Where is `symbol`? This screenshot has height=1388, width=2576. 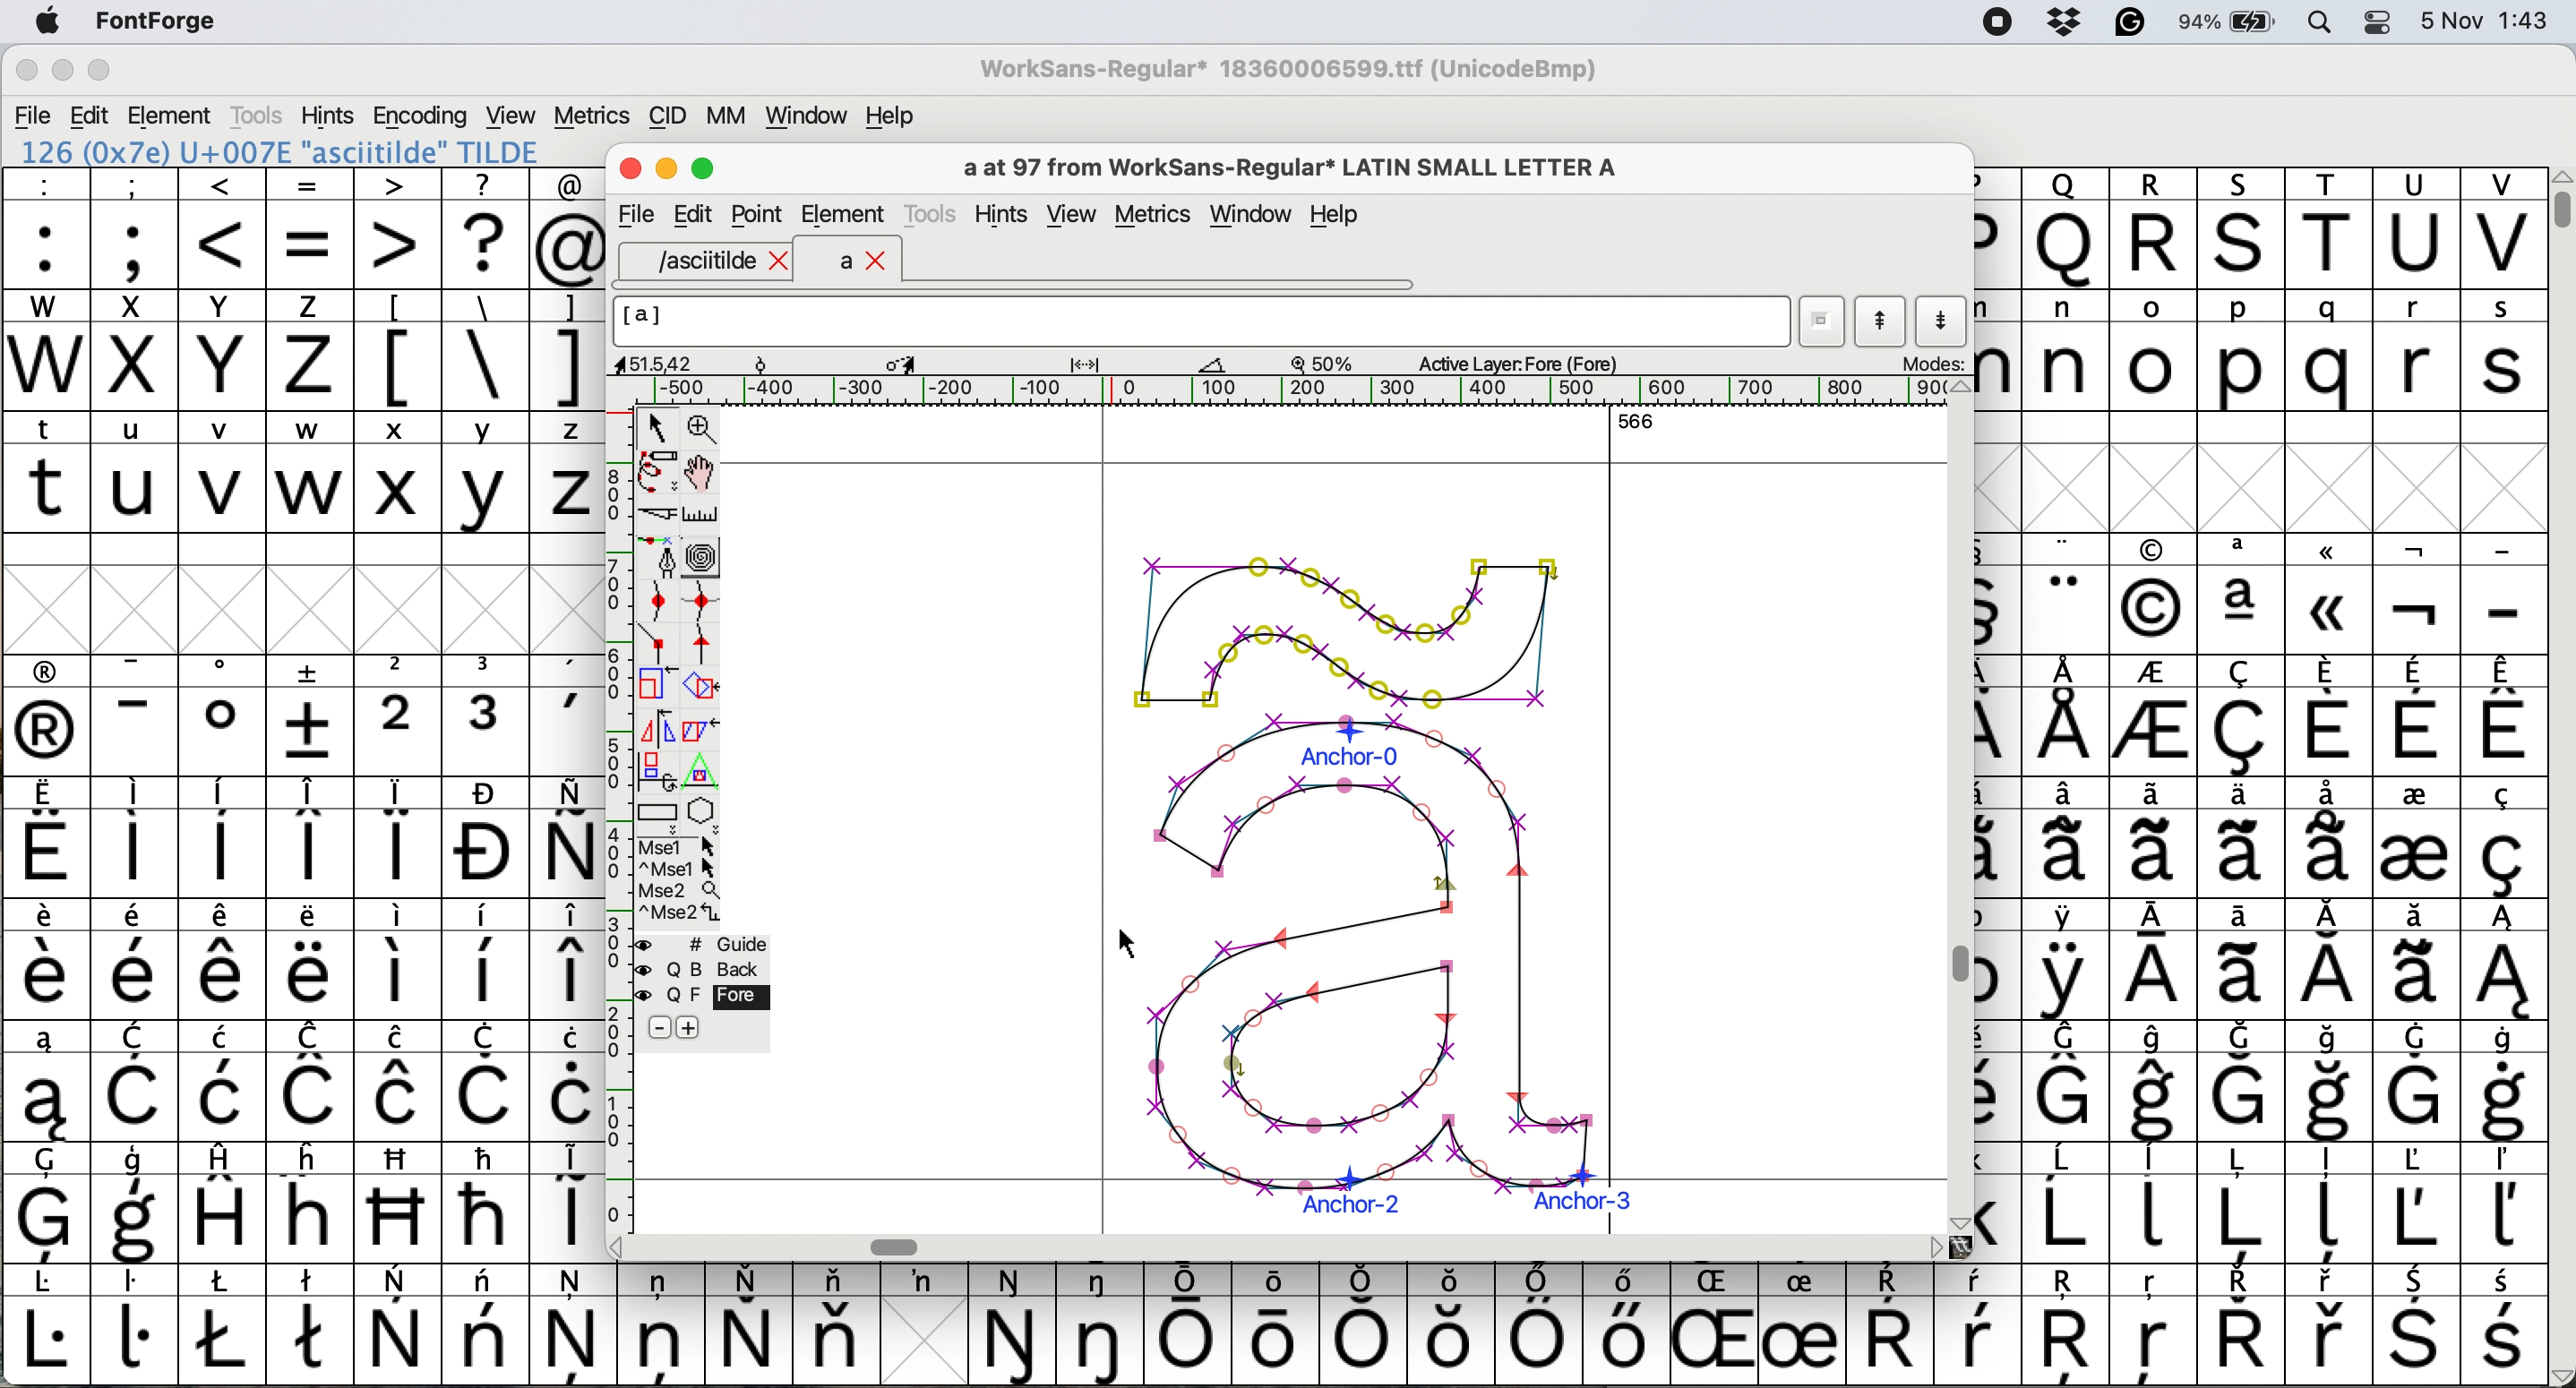 symbol is located at coordinates (2331, 961).